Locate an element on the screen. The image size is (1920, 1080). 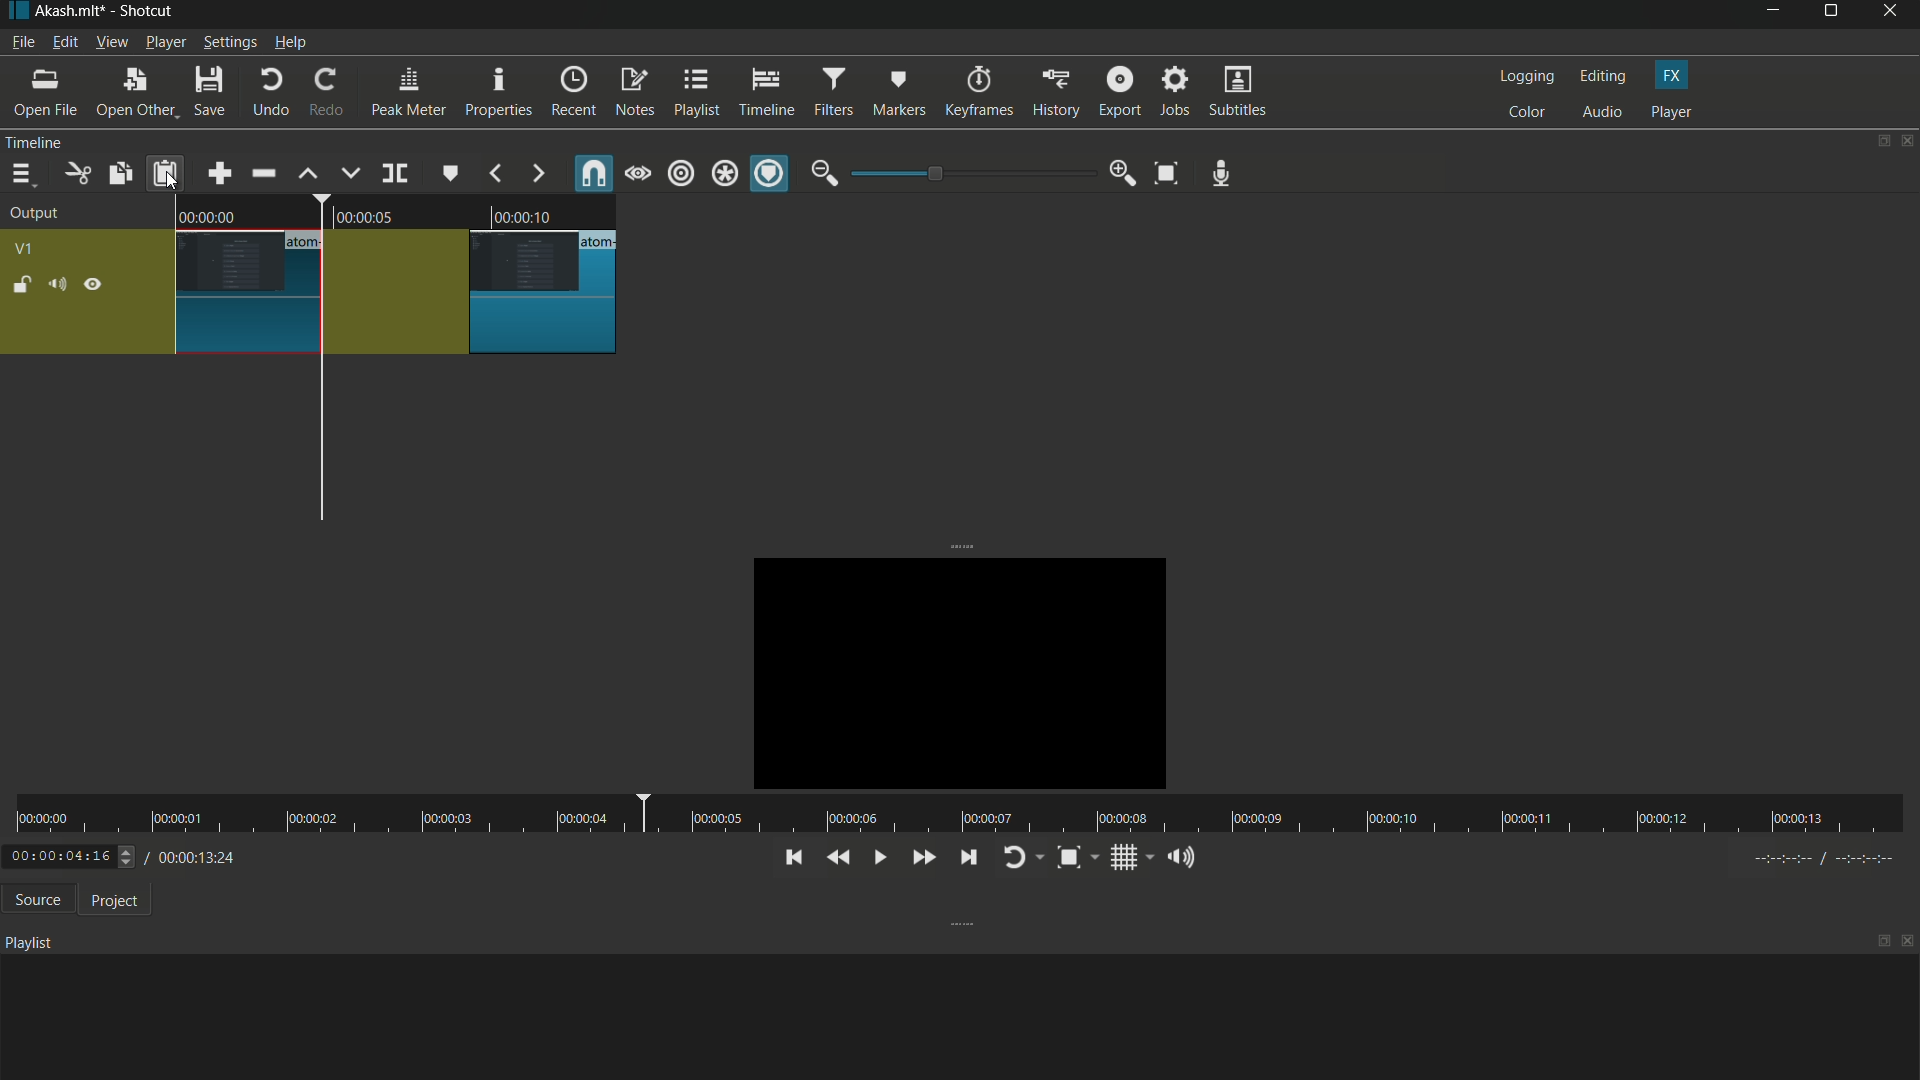
toggle player looping is located at coordinates (1019, 859).